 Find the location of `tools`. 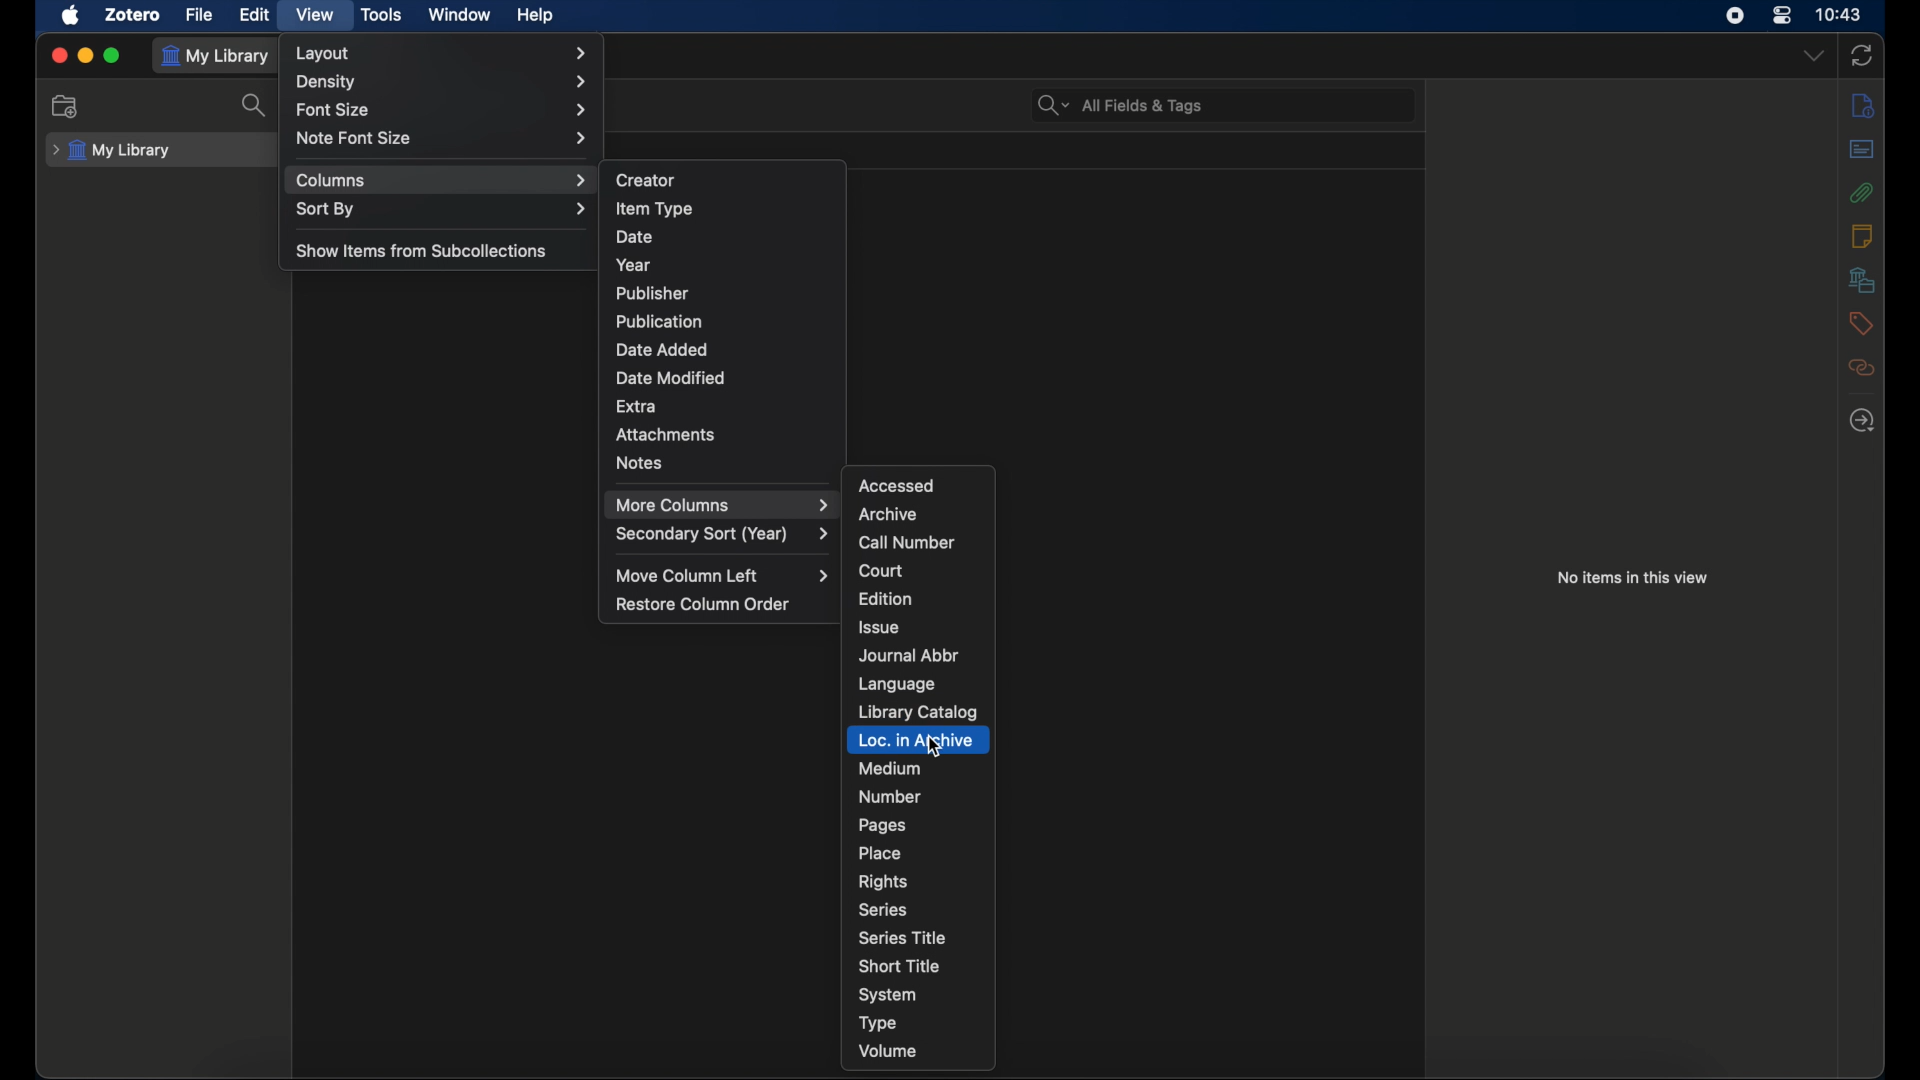

tools is located at coordinates (383, 14).